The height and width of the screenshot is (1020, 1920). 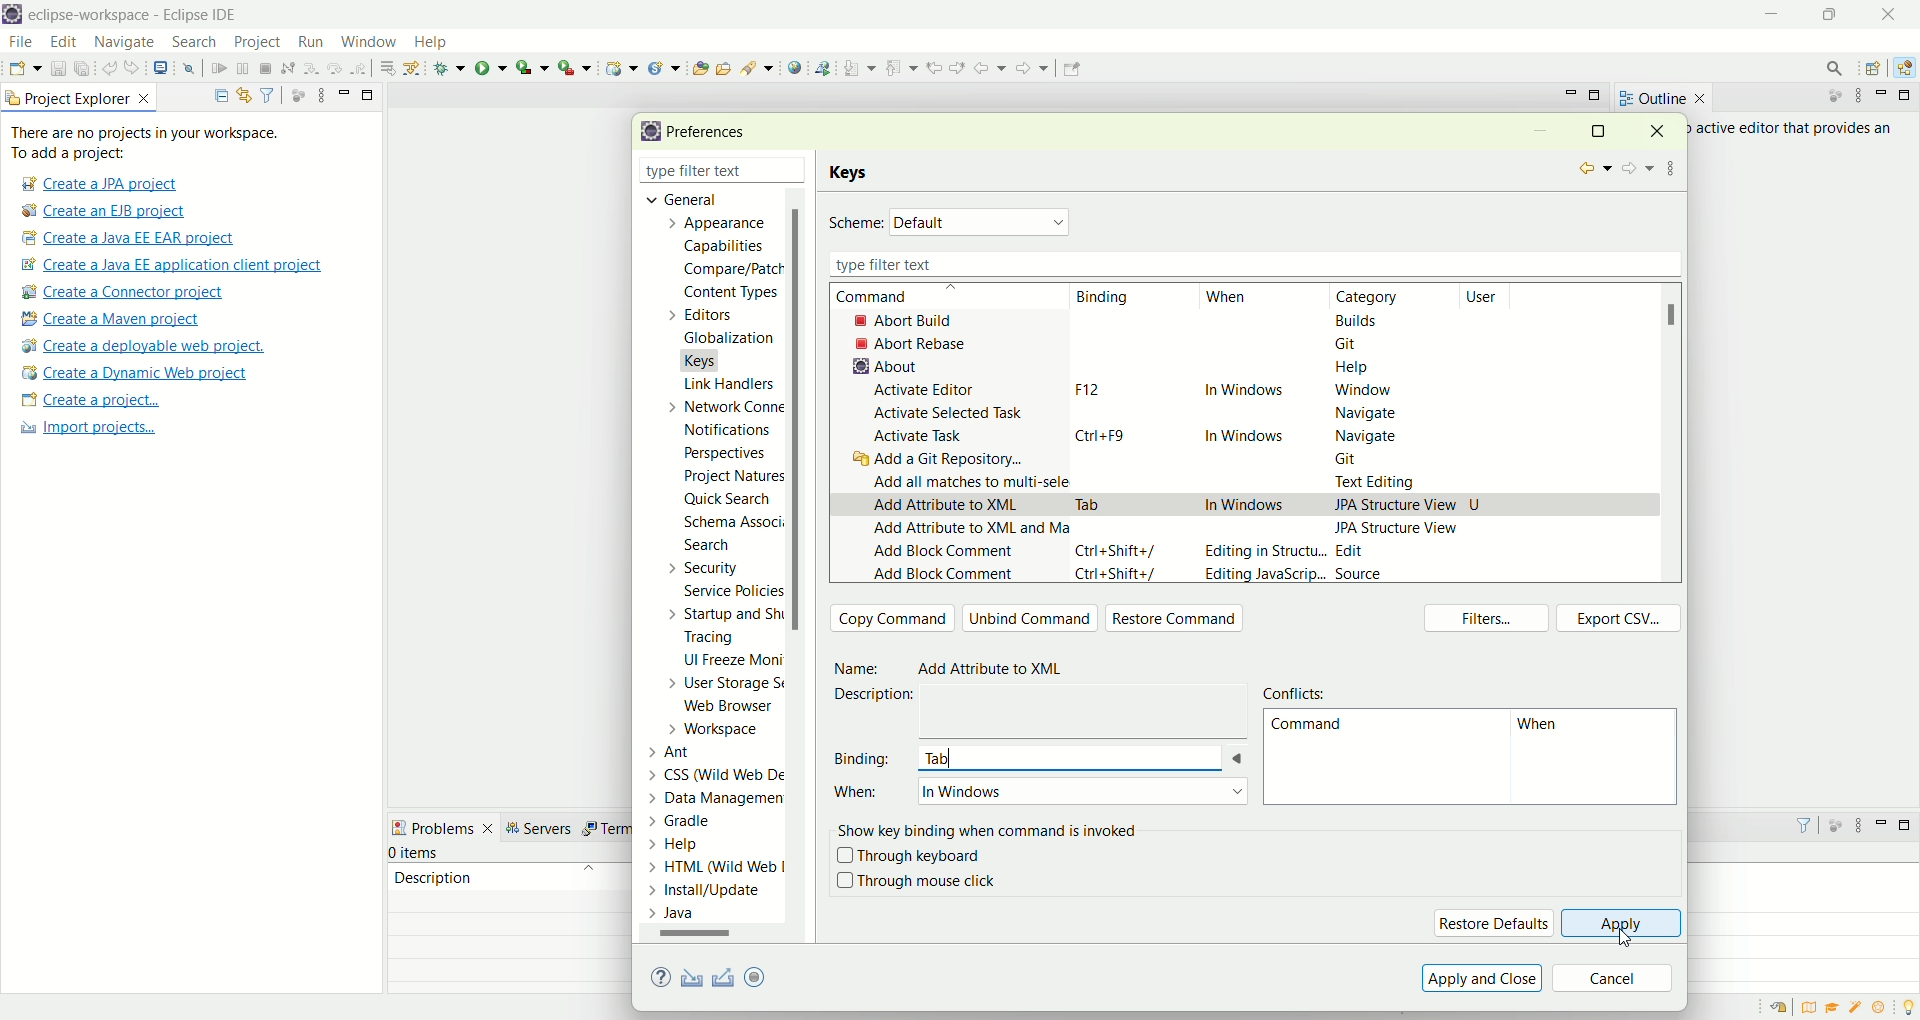 What do you see at coordinates (1358, 320) in the screenshot?
I see `builds` at bounding box center [1358, 320].